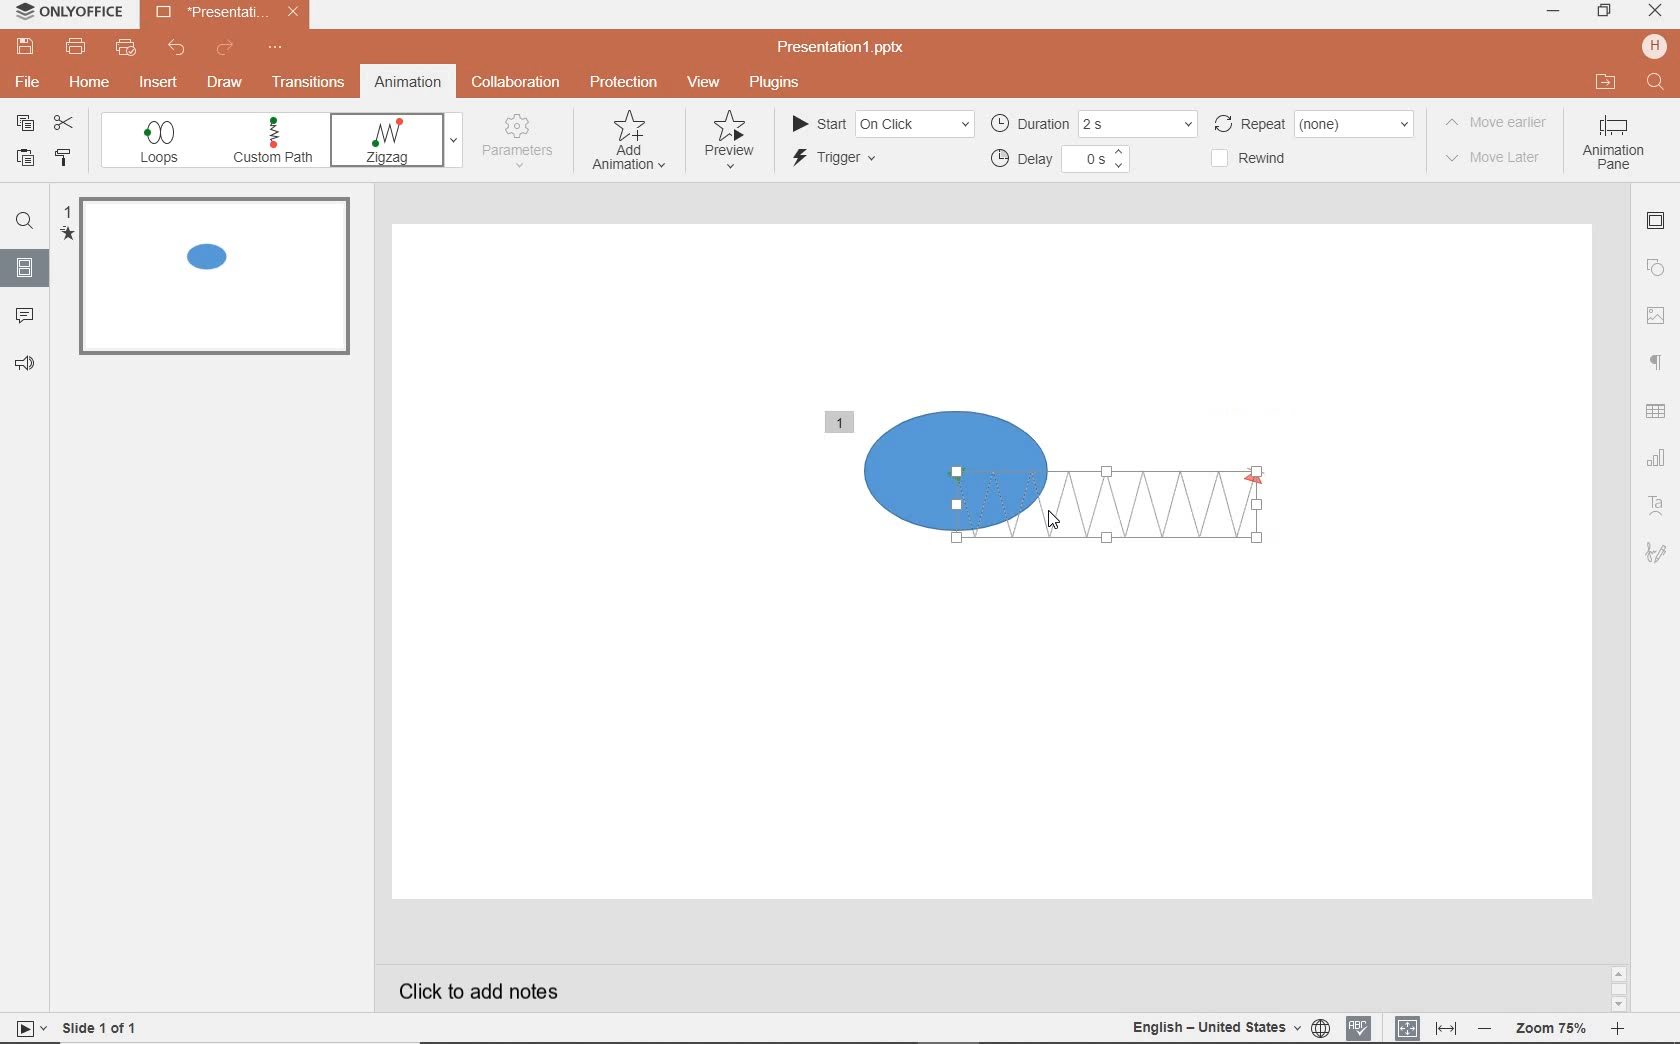 The width and height of the screenshot is (1680, 1044). I want to click on view, so click(707, 83).